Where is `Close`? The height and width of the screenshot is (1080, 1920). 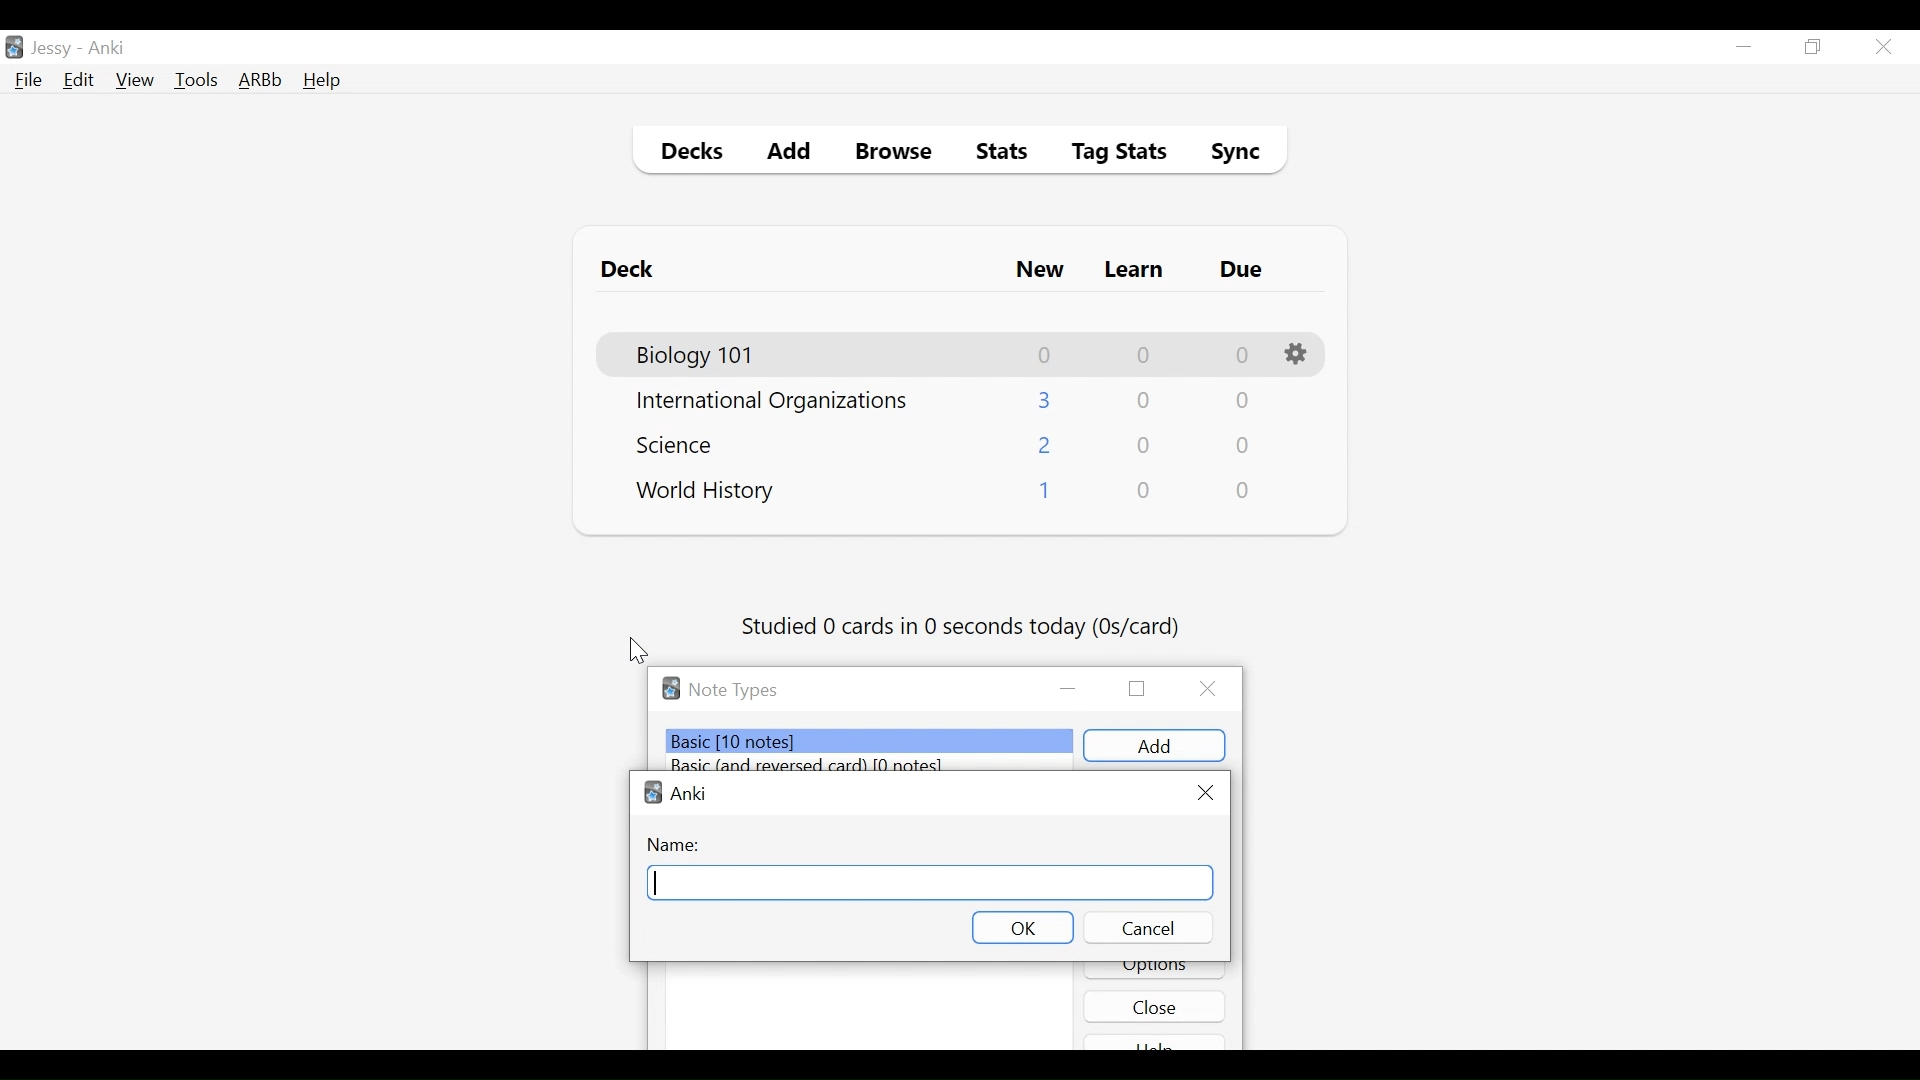
Close is located at coordinates (1883, 47).